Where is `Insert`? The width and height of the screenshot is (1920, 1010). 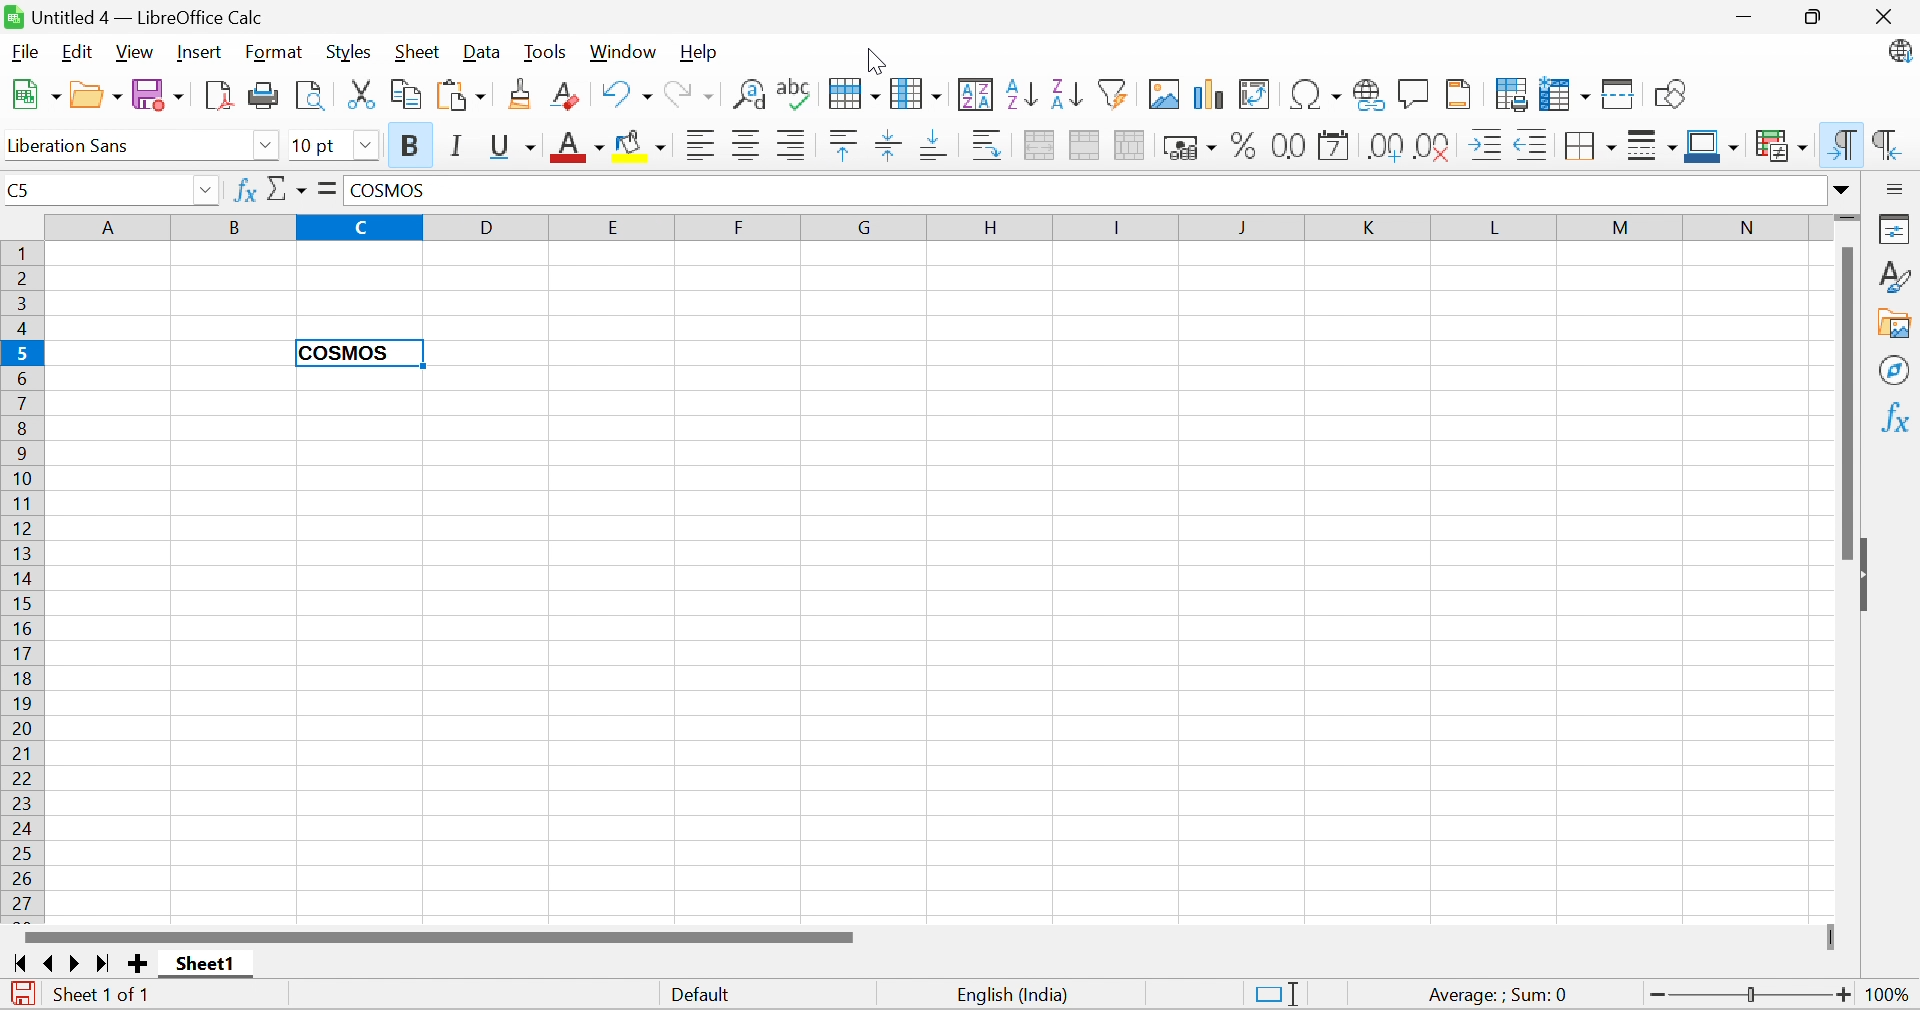
Insert is located at coordinates (201, 51).